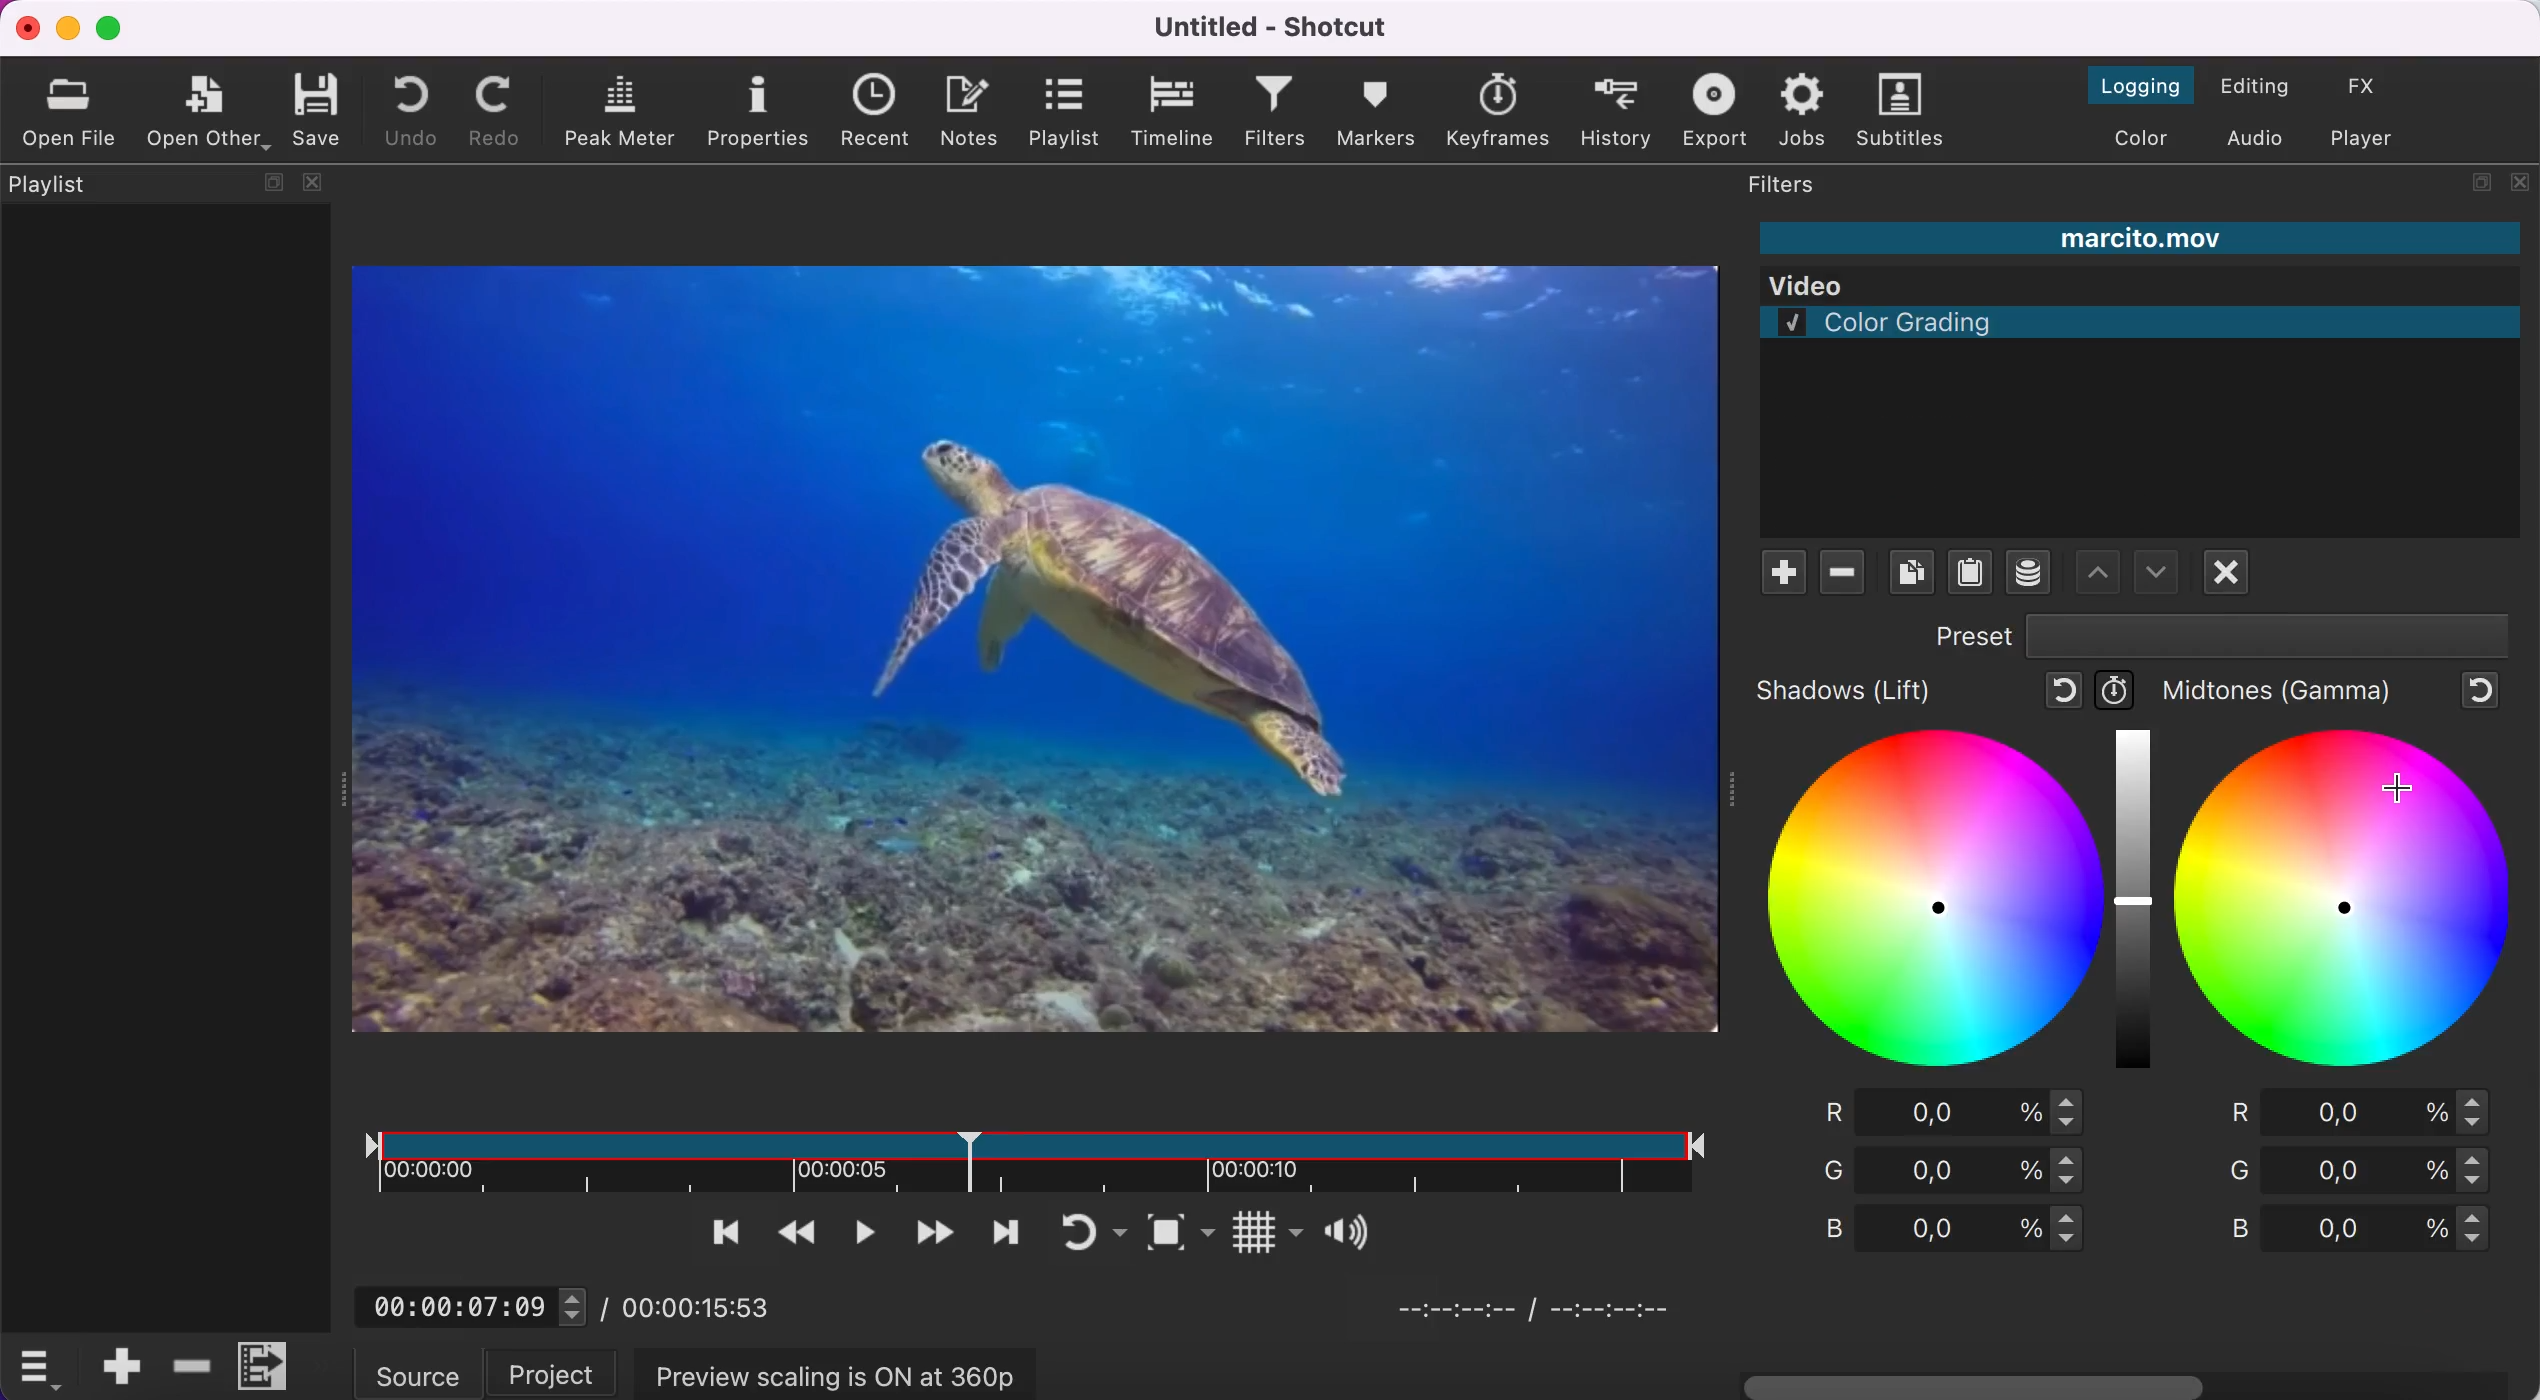 The width and height of the screenshot is (2540, 1400). What do you see at coordinates (65, 110) in the screenshot?
I see `open file` at bounding box center [65, 110].